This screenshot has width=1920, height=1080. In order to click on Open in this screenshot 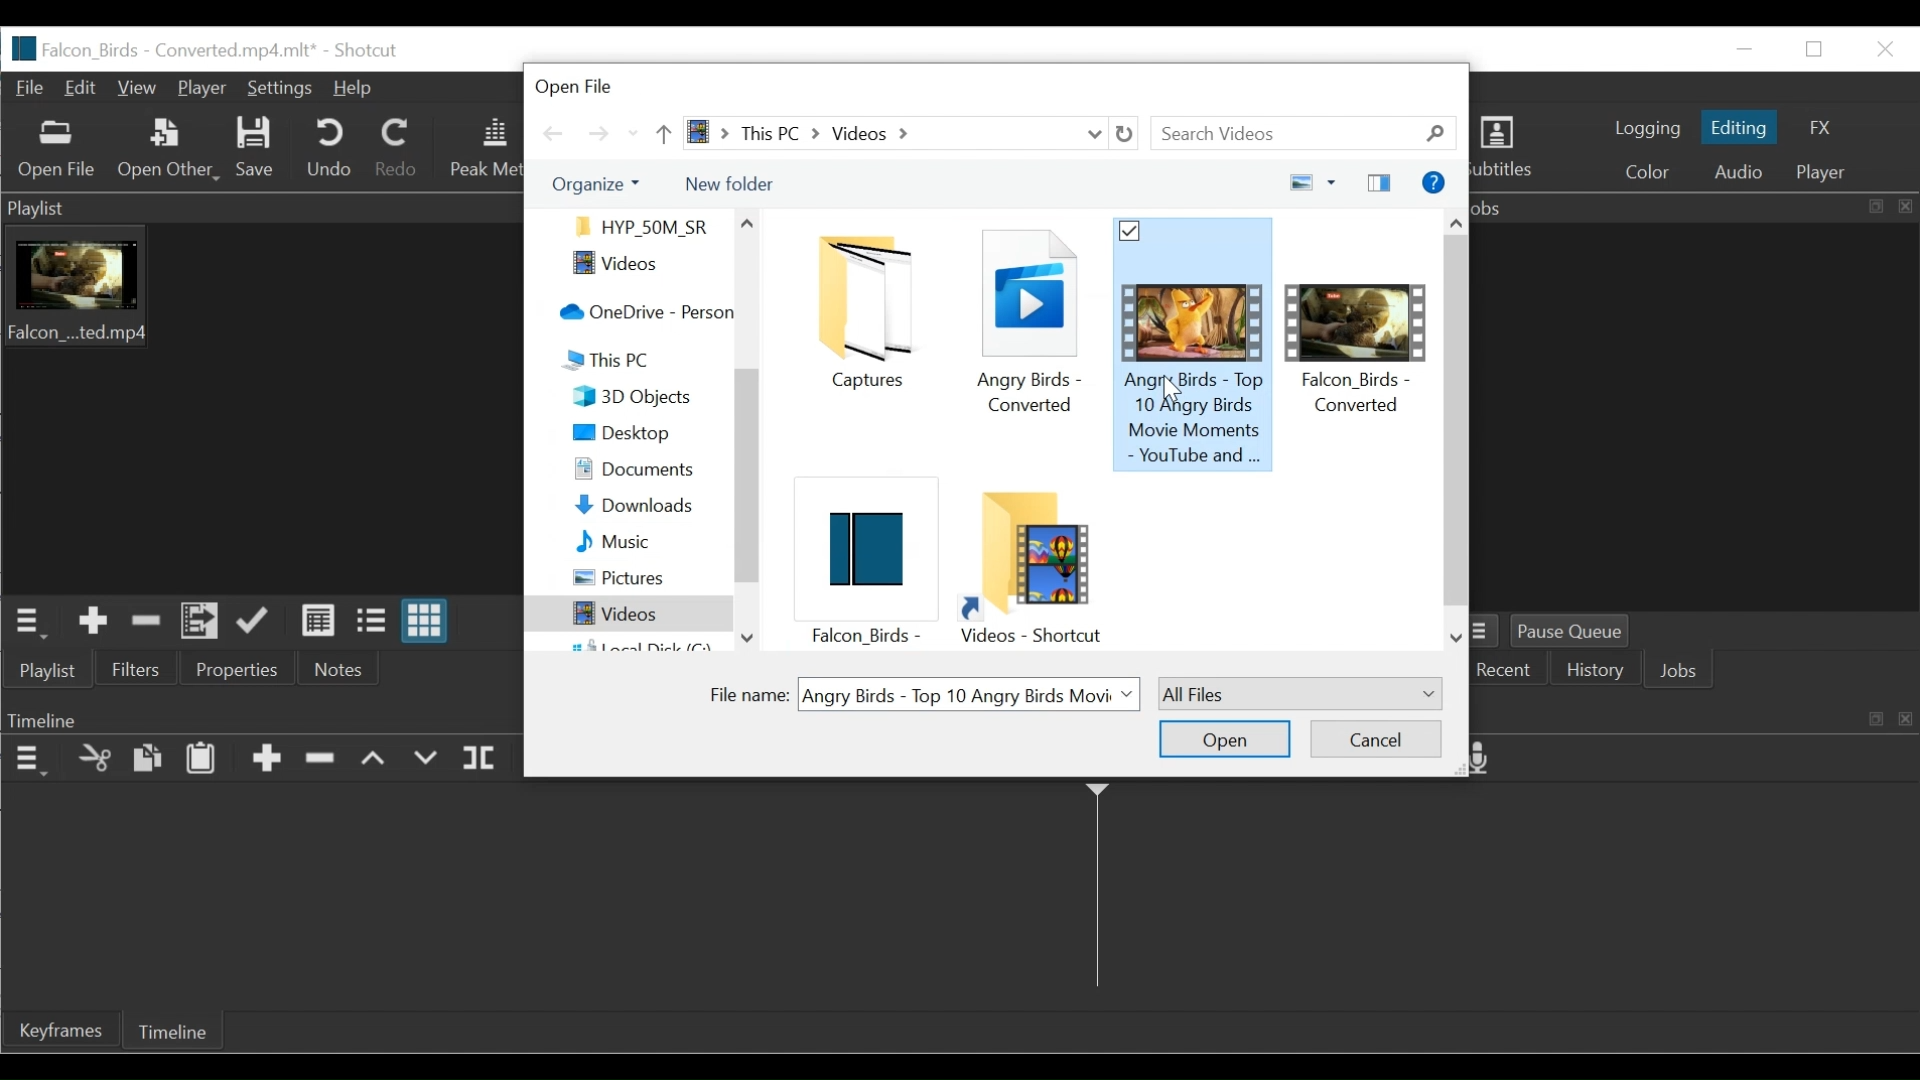, I will do `click(1223, 740)`.